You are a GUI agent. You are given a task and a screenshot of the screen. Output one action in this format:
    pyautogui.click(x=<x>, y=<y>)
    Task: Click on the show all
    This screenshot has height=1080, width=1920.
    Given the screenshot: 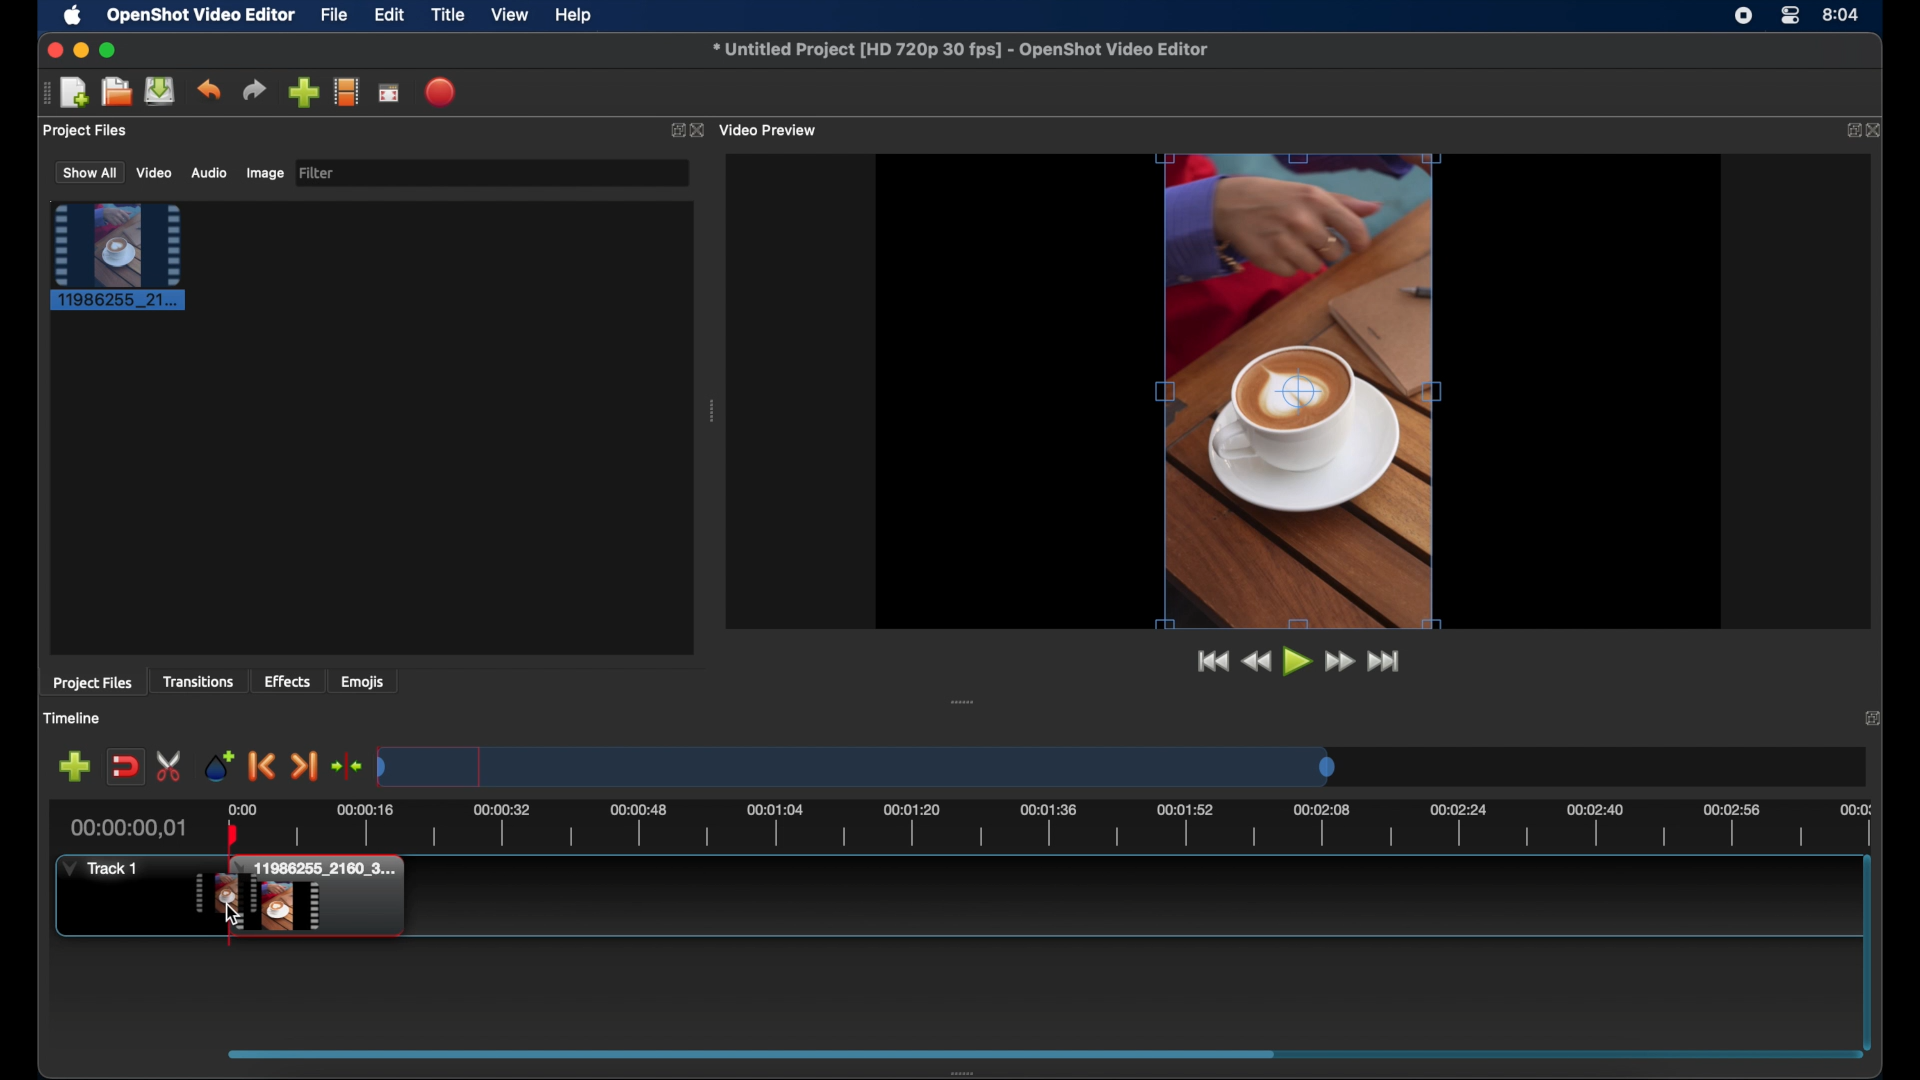 What is the action you would take?
    pyautogui.click(x=88, y=173)
    